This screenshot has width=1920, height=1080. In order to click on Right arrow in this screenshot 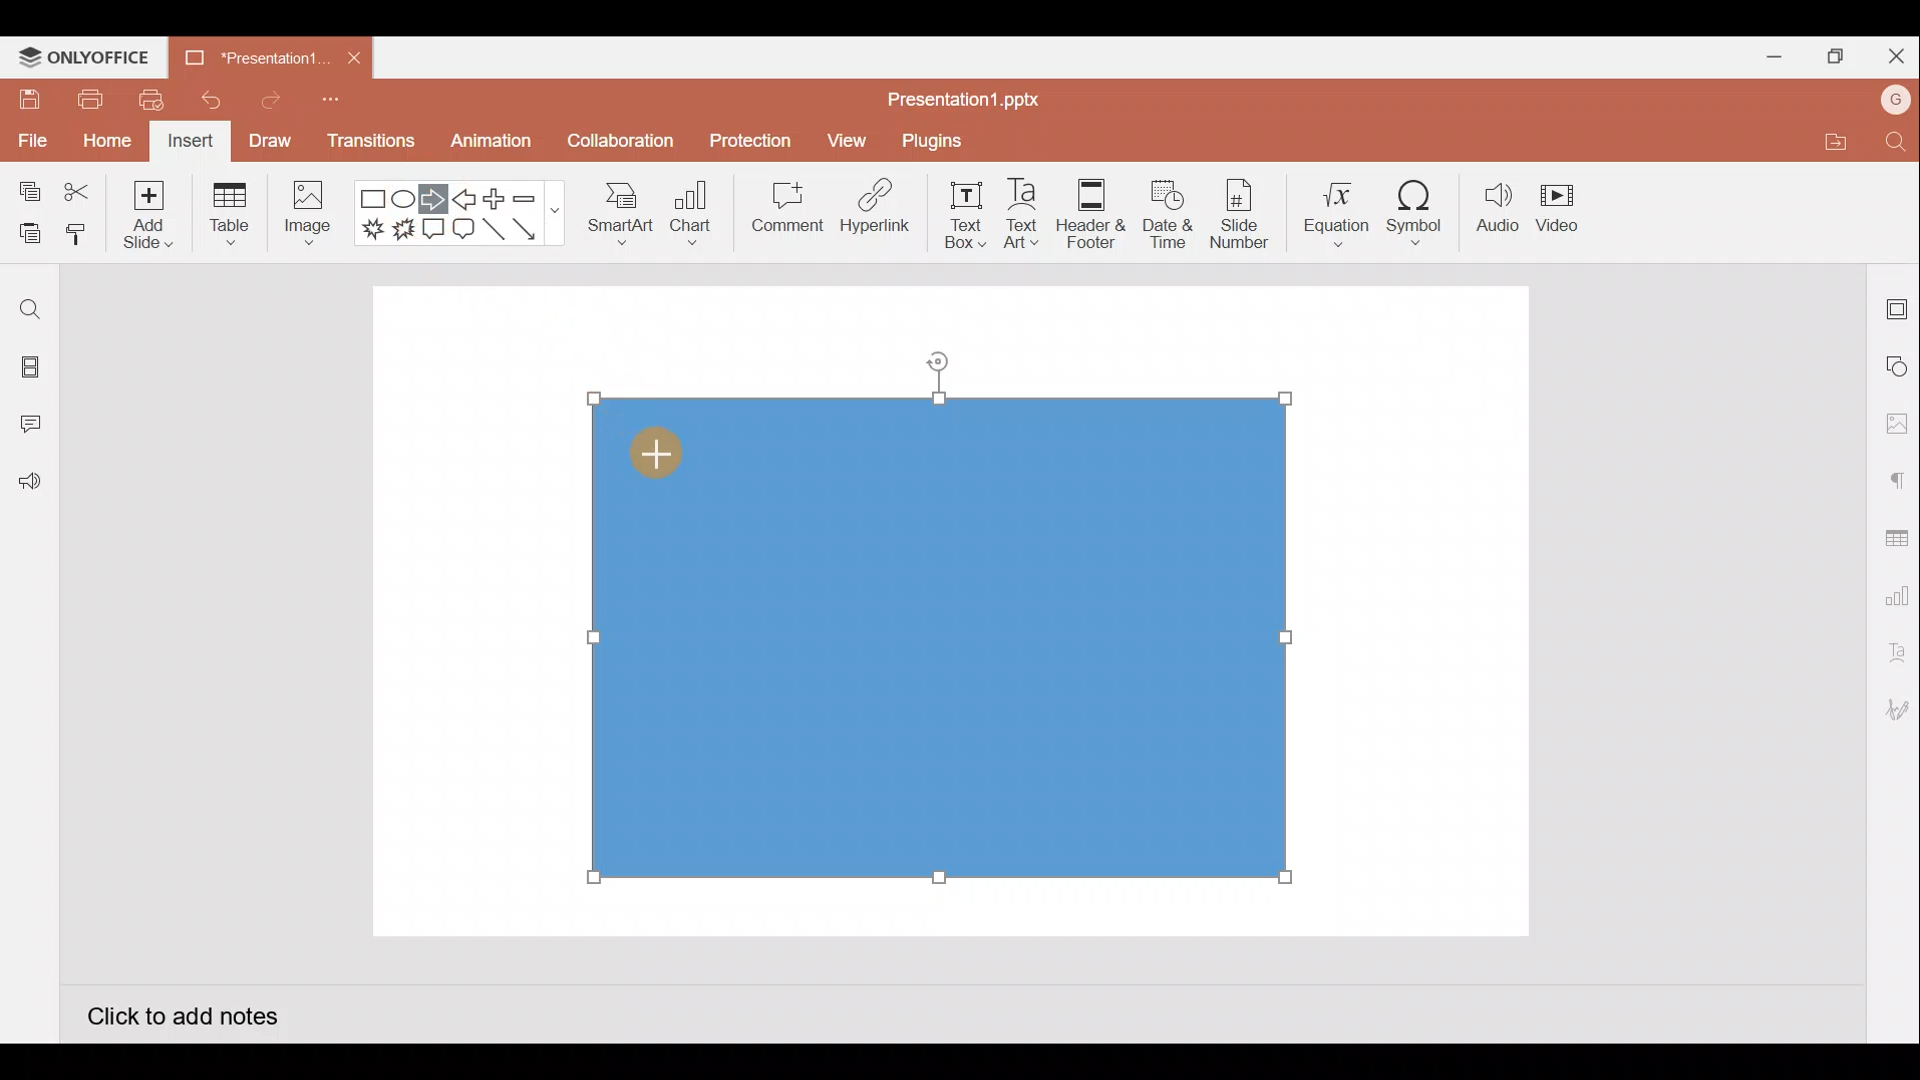, I will do `click(433, 200)`.